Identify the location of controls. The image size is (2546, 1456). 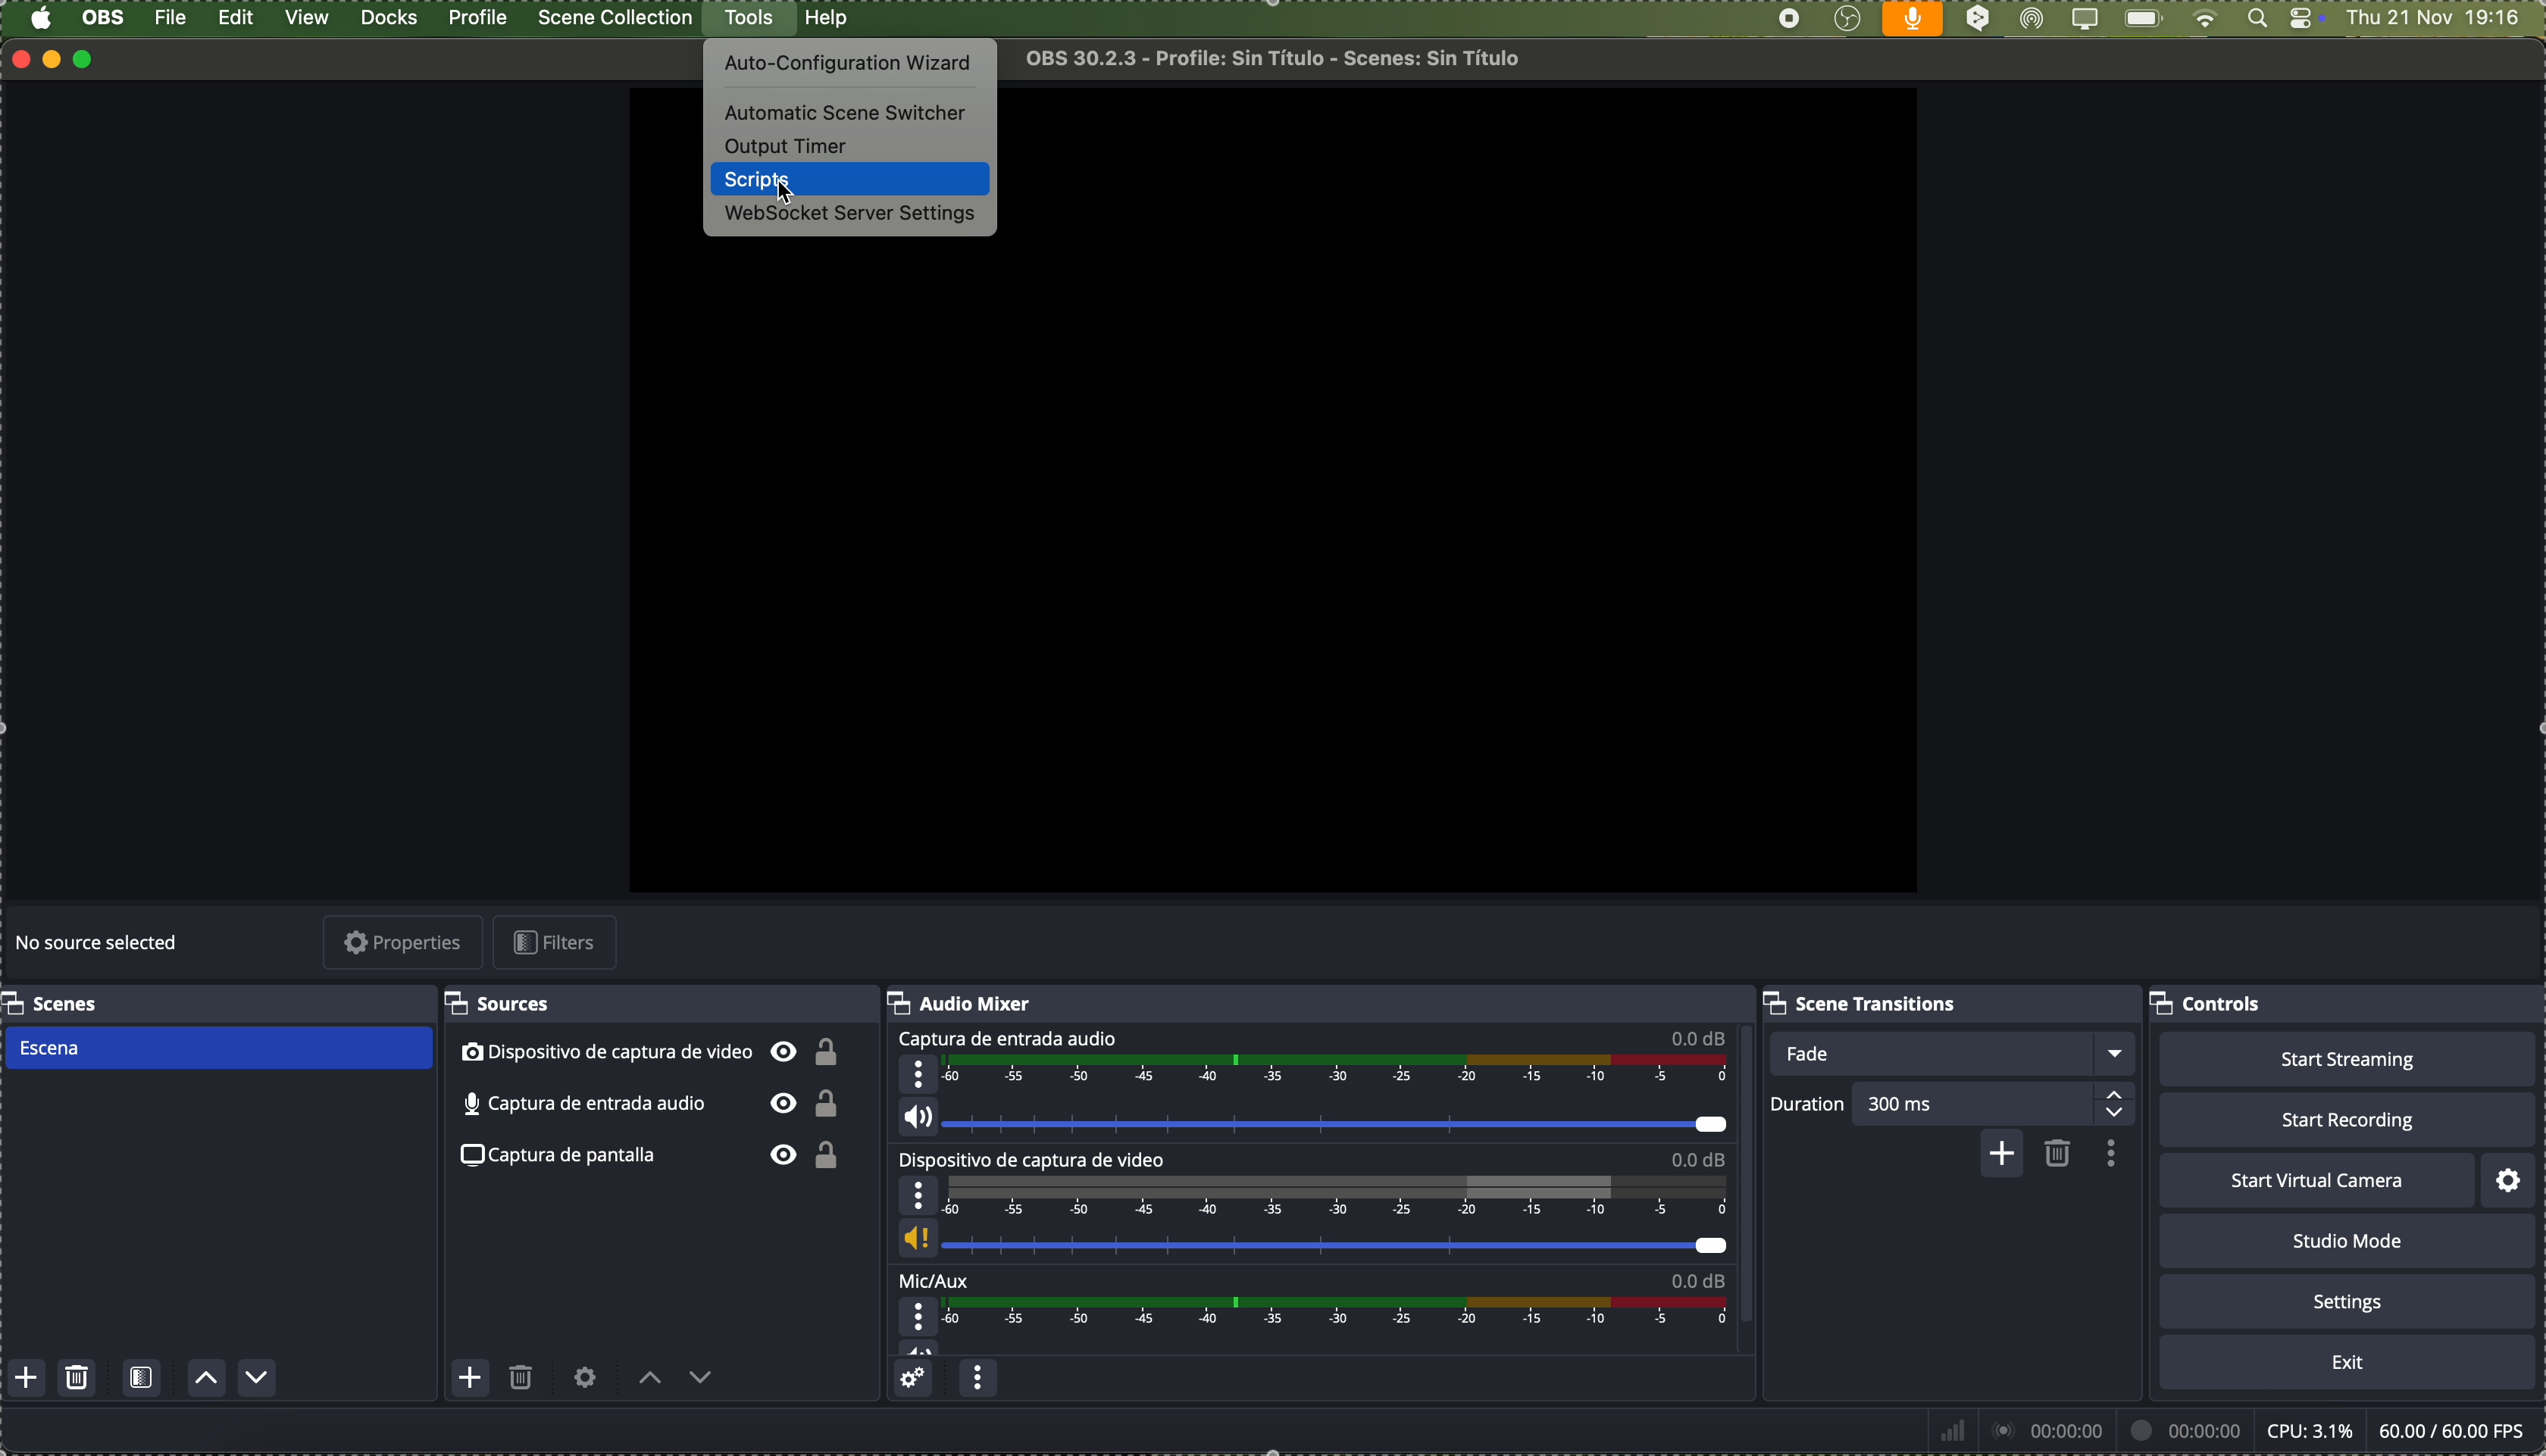
(2306, 20).